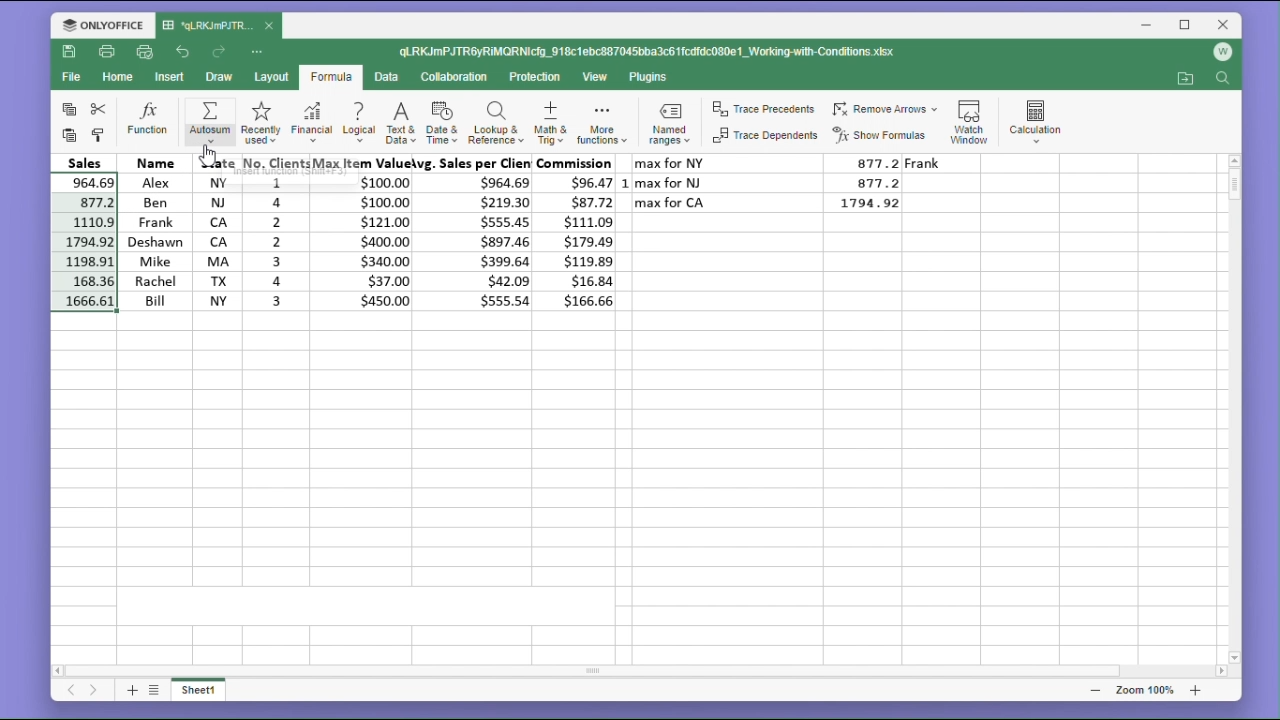  What do you see at coordinates (270, 27) in the screenshot?
I see `close` at bounding box center [270, 27].